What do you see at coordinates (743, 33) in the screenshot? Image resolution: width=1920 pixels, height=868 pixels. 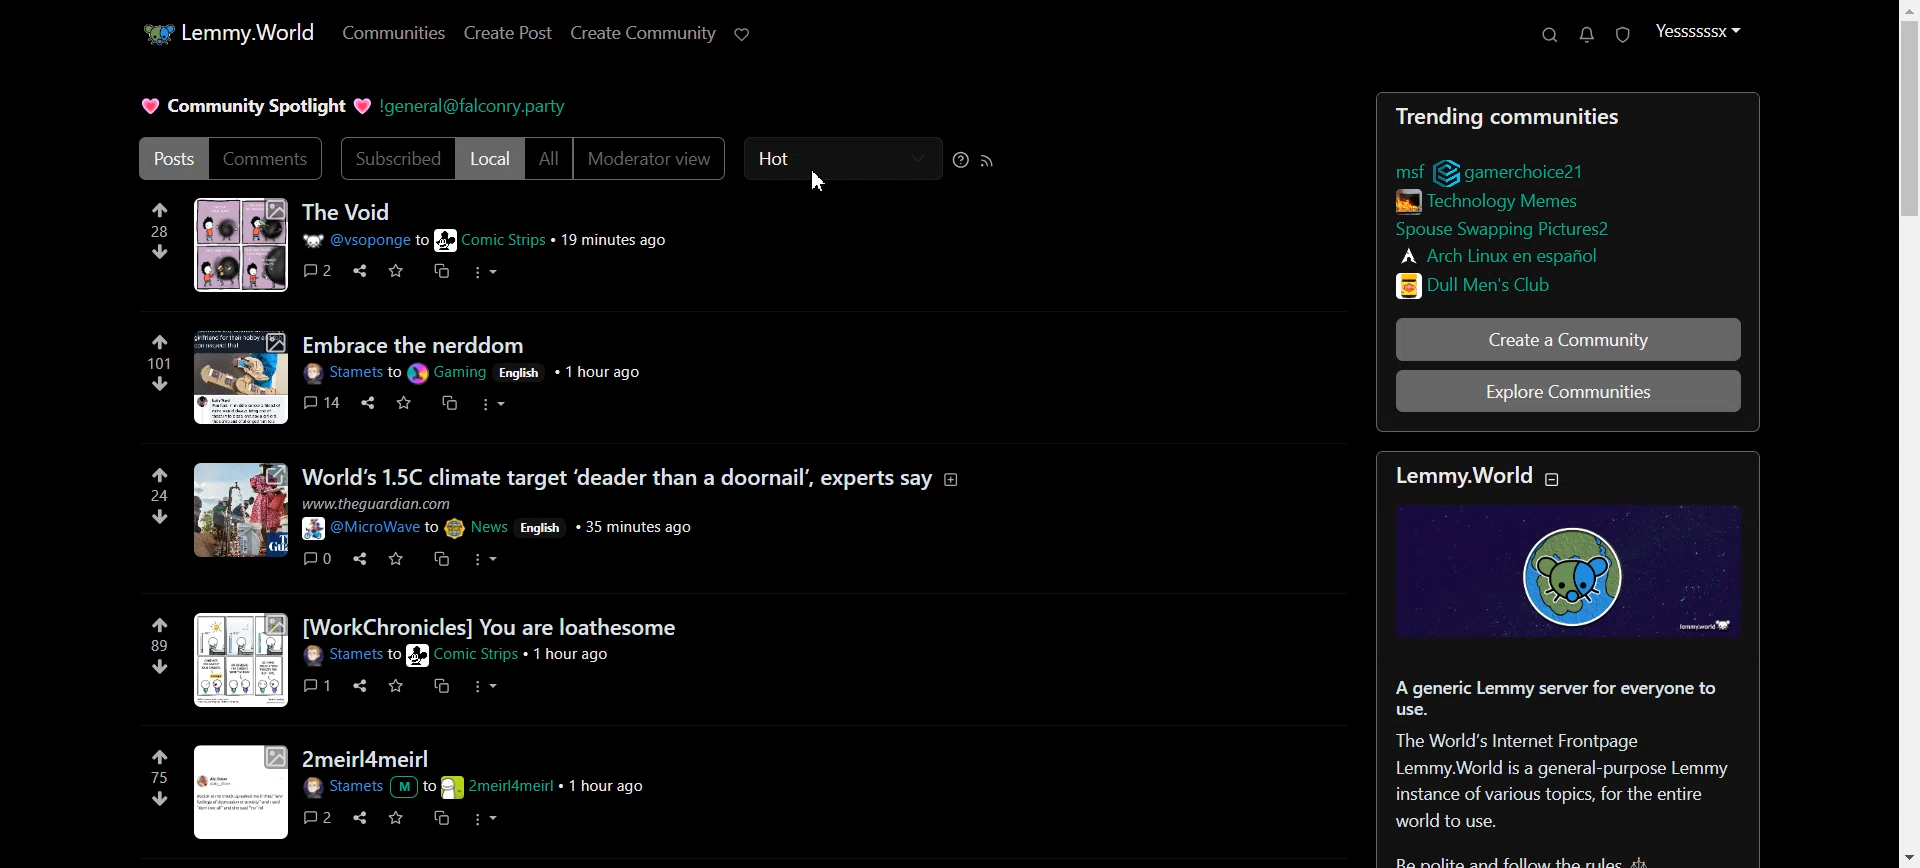 I see `Support Lemmy` at bounding box center [743, 33].